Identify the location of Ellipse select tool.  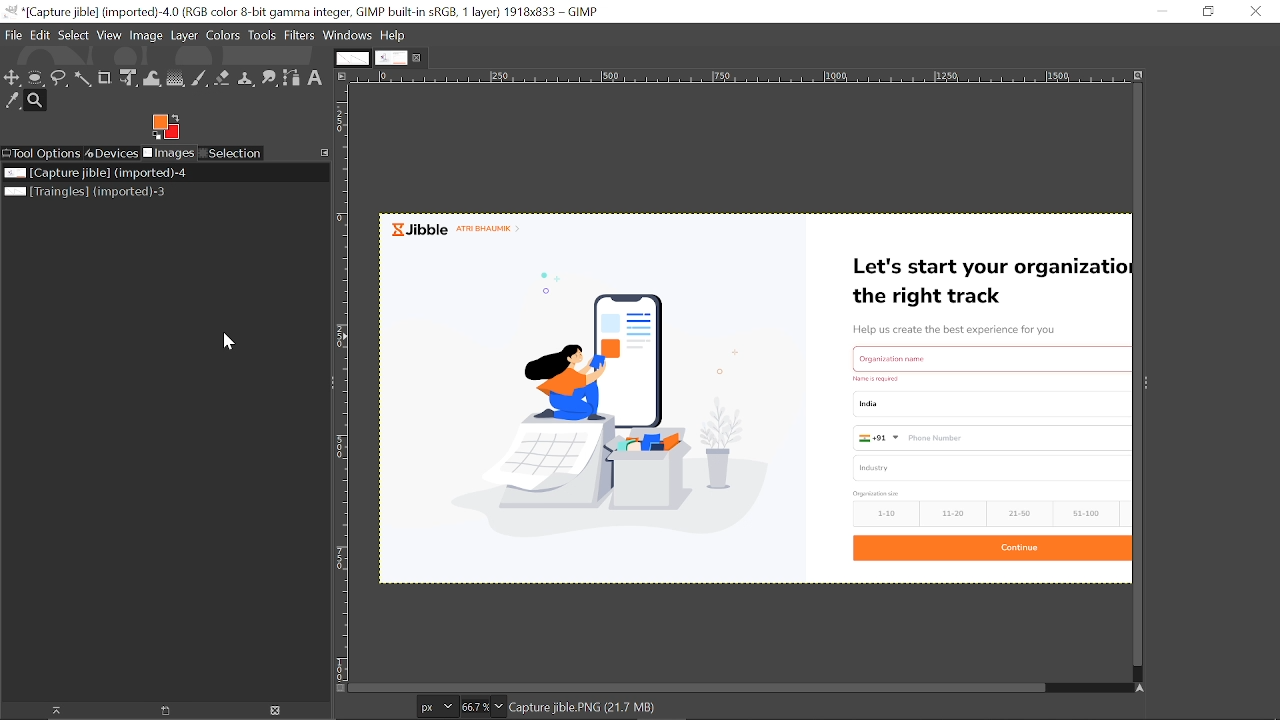
(35, 80).